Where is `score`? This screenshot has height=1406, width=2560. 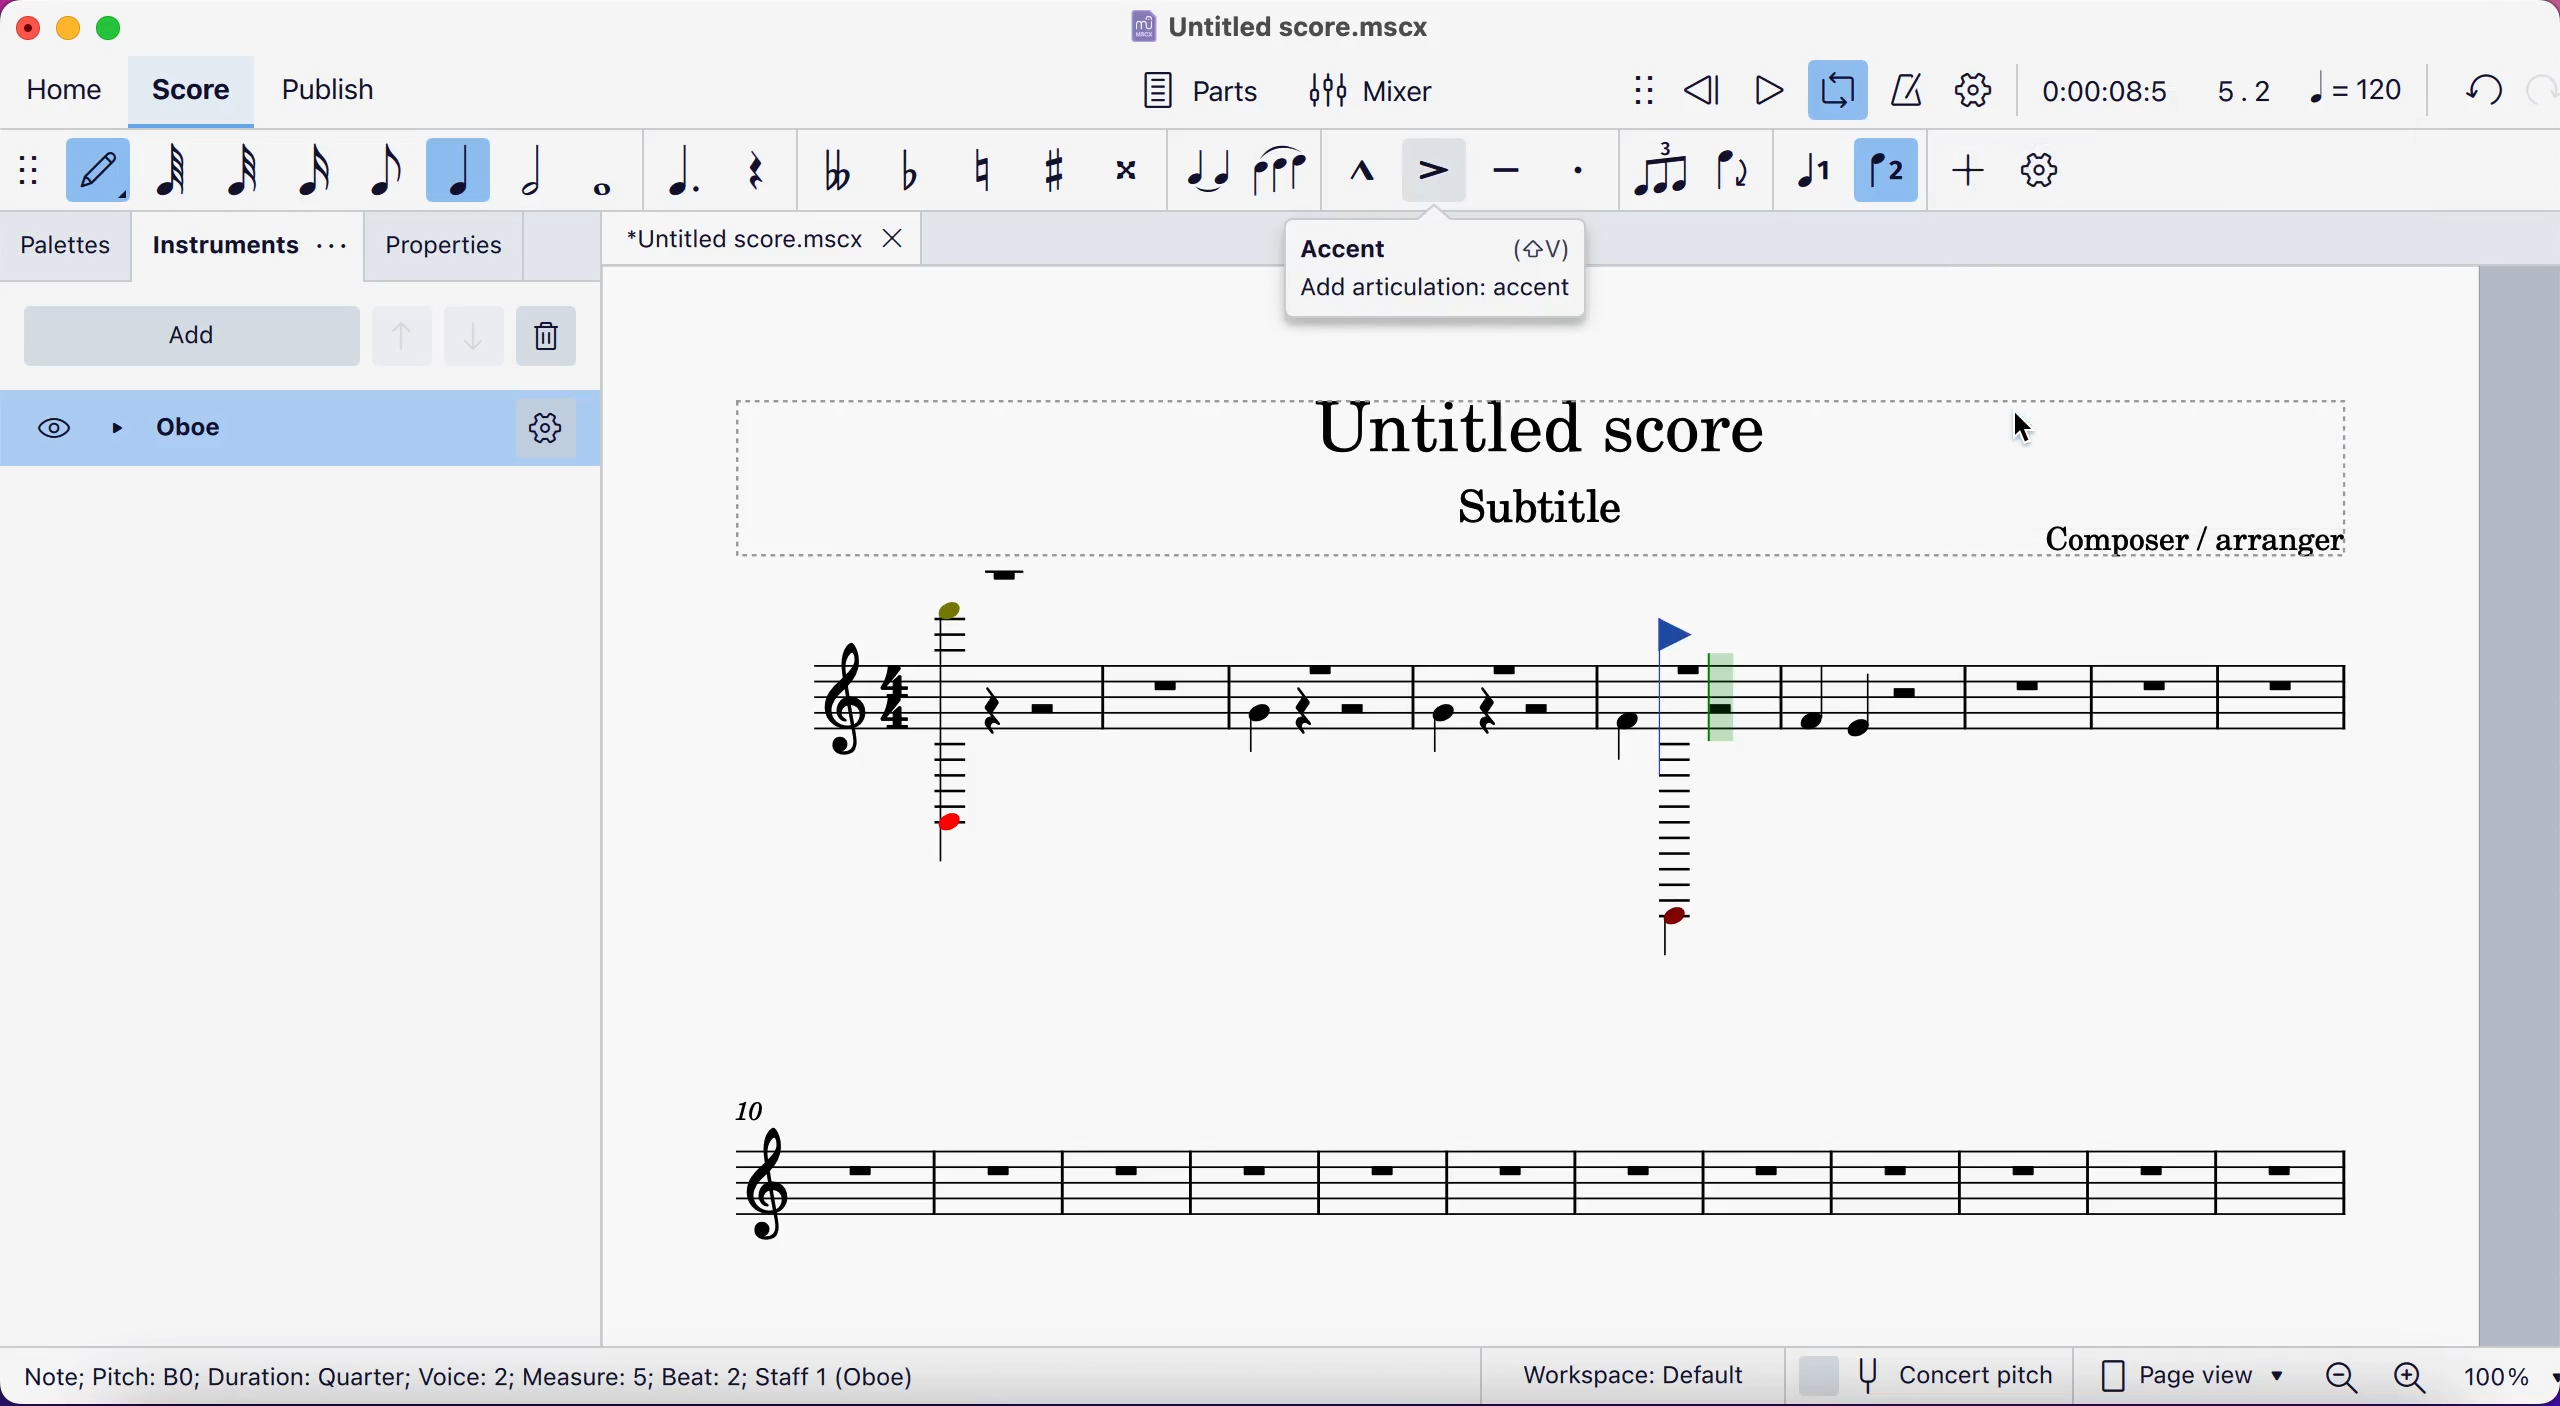
score is located at coordinates (198, 90).